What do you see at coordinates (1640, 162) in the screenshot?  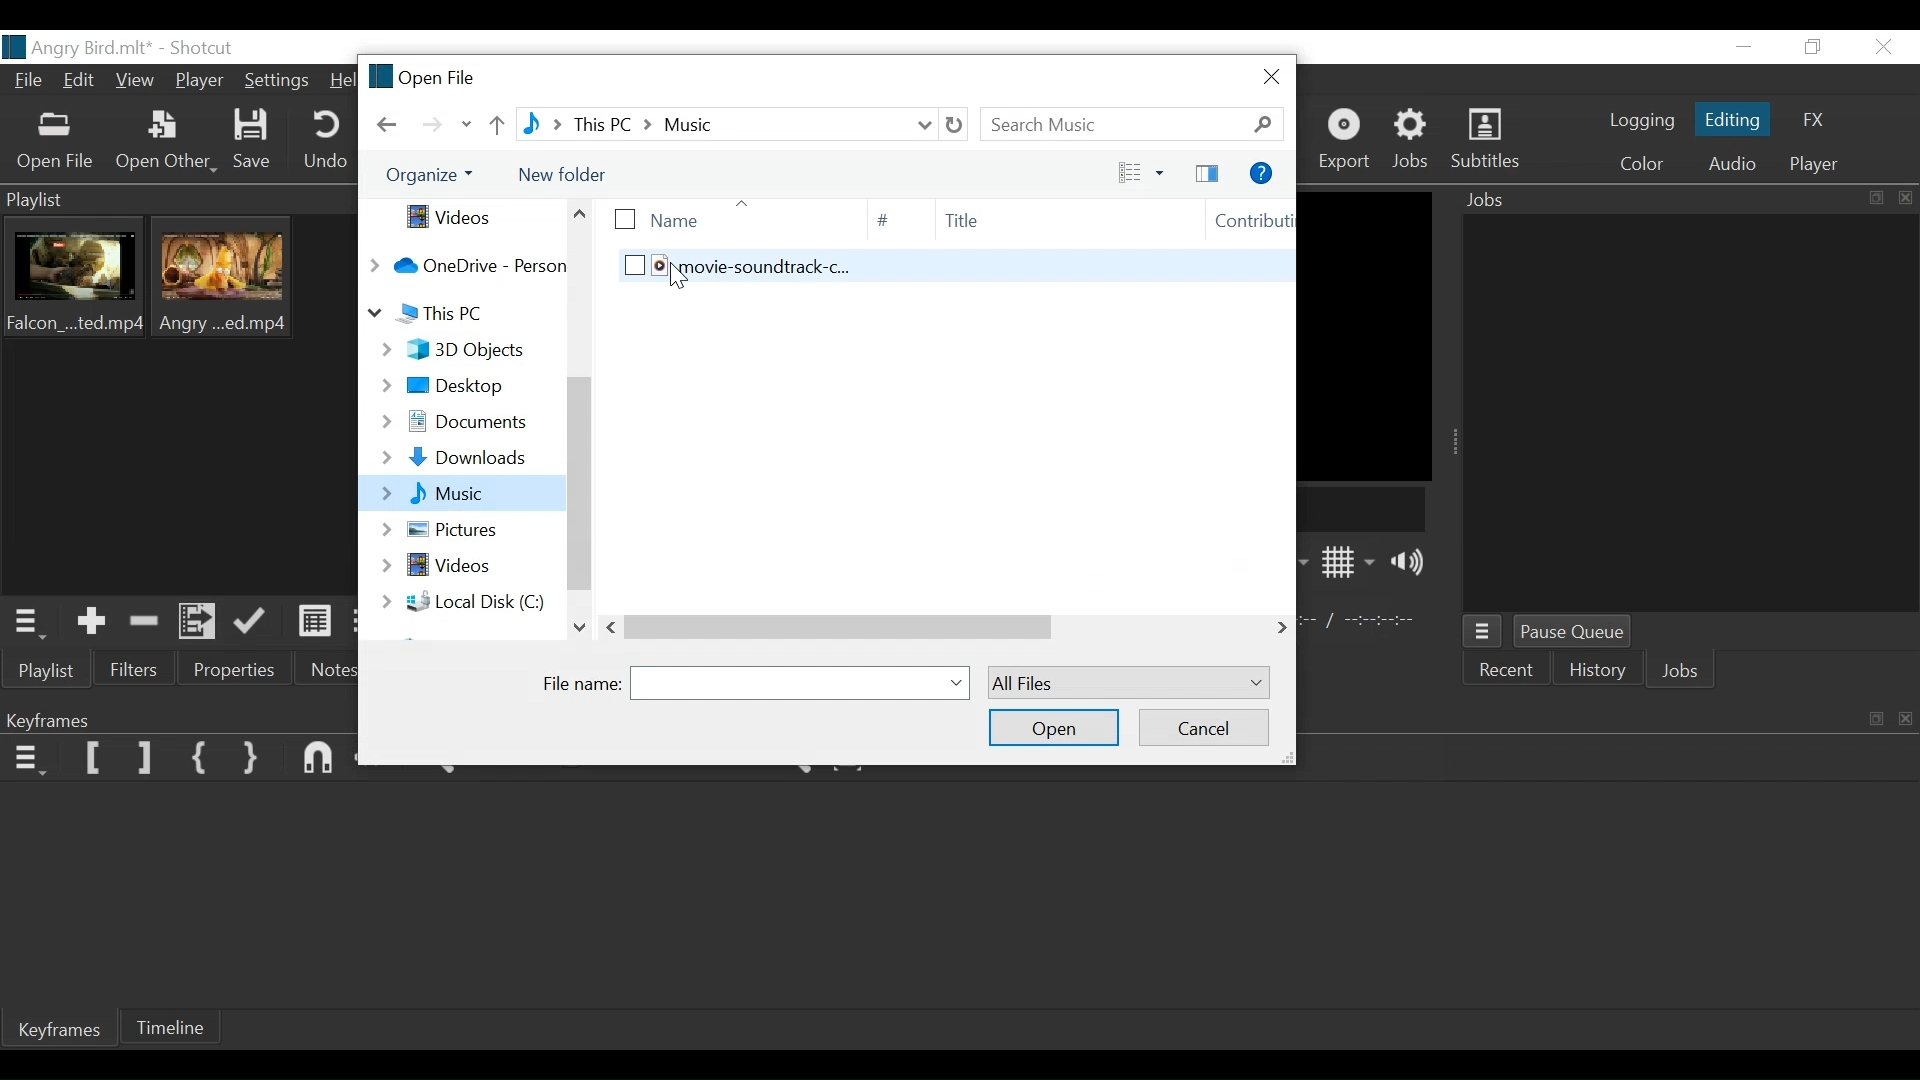 I see `Color` at bounding box center [1640, 162].